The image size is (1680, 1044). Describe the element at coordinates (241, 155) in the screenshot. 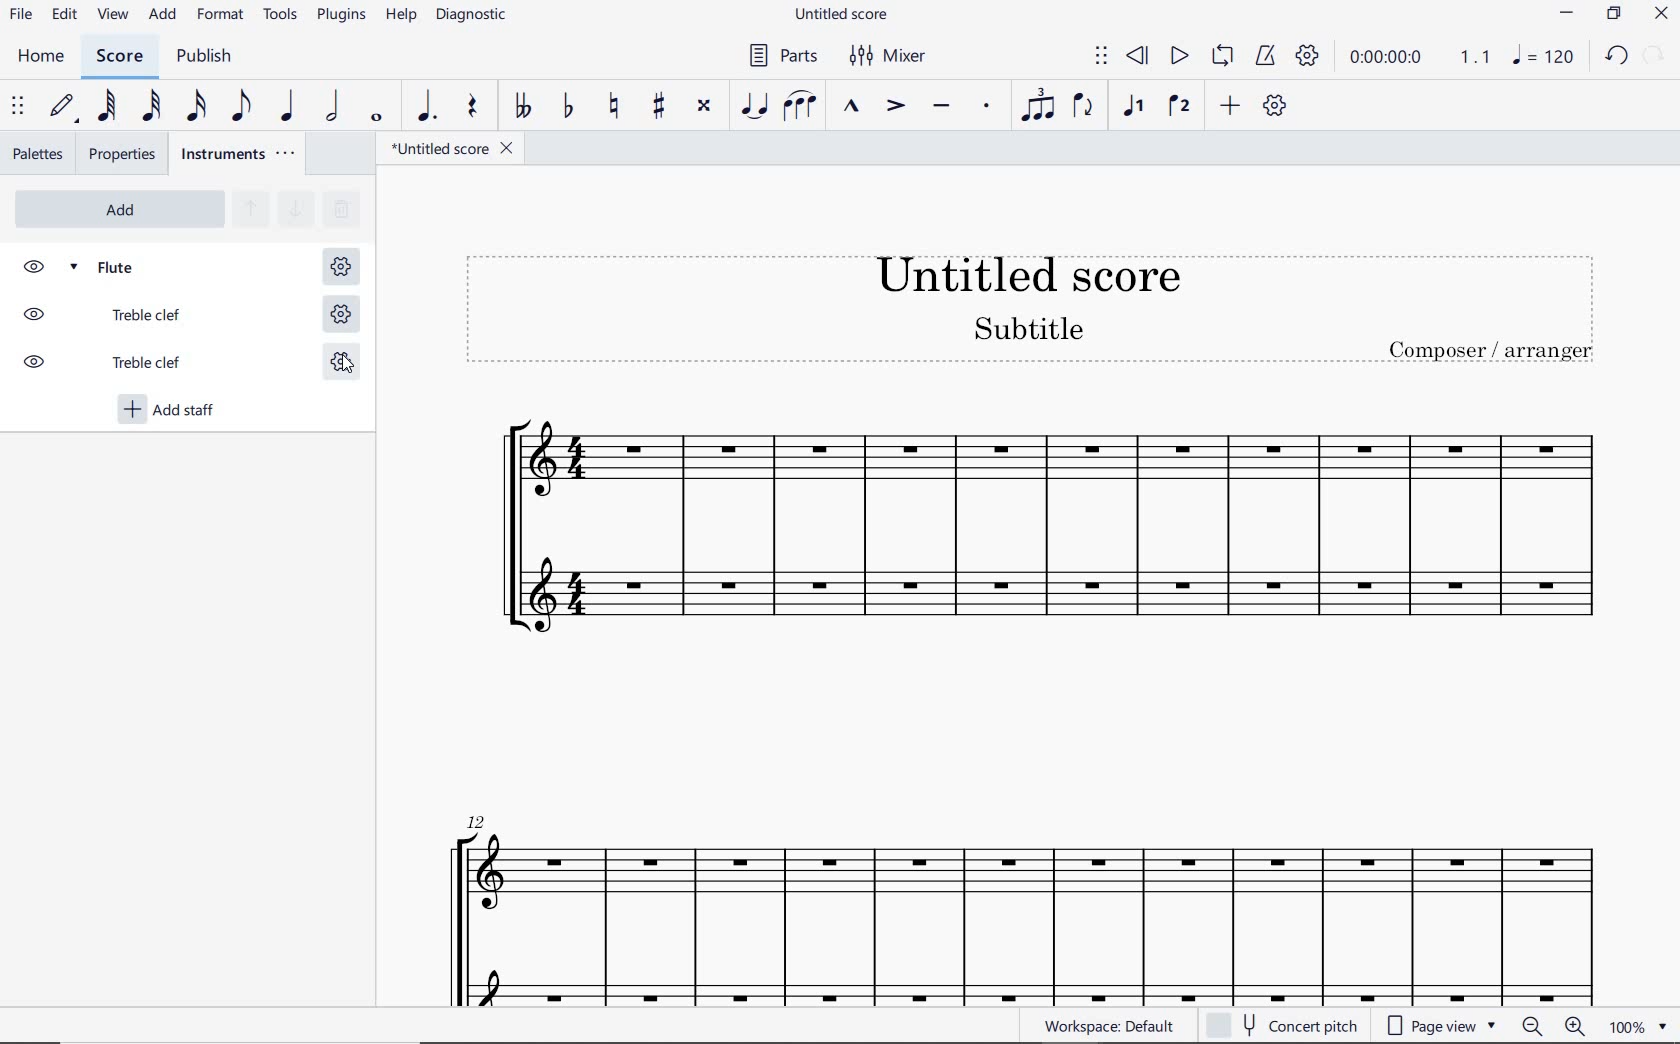

I see `INSTRUMENTS` at that location.